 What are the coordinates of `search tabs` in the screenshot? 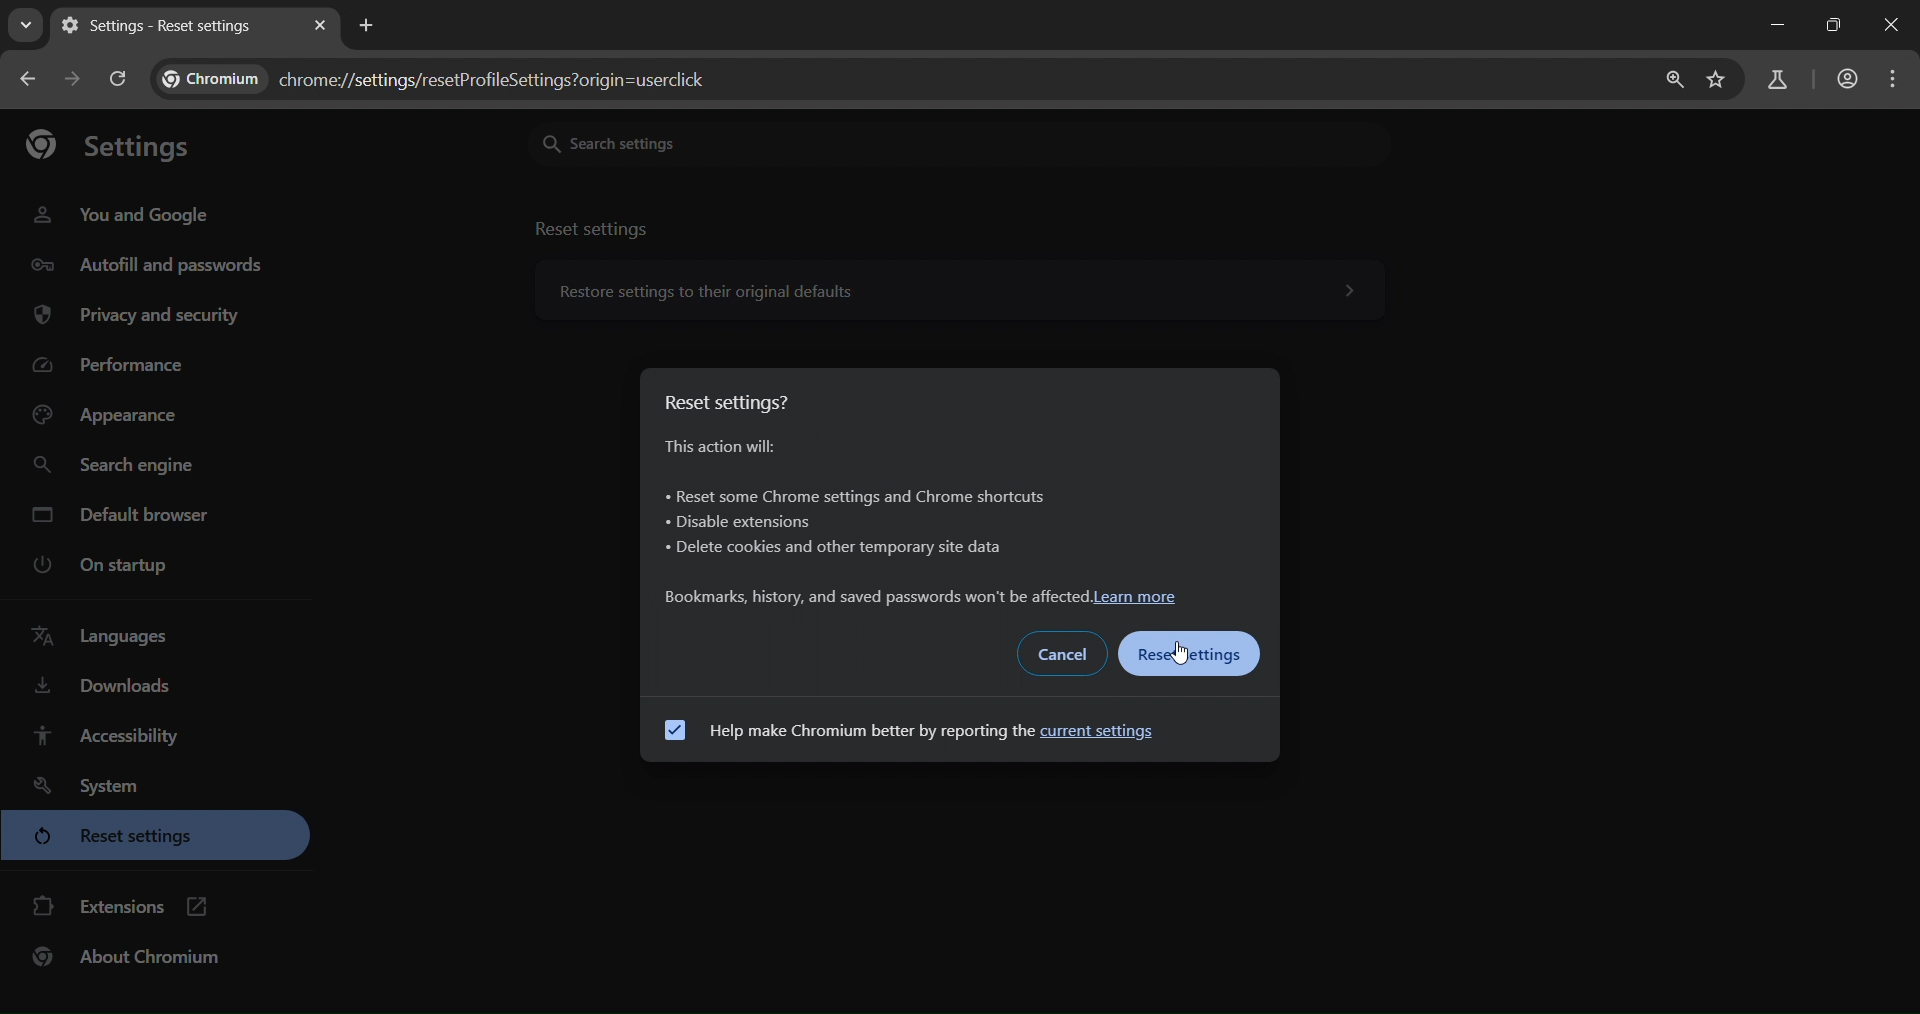 It's located at (28, 27).